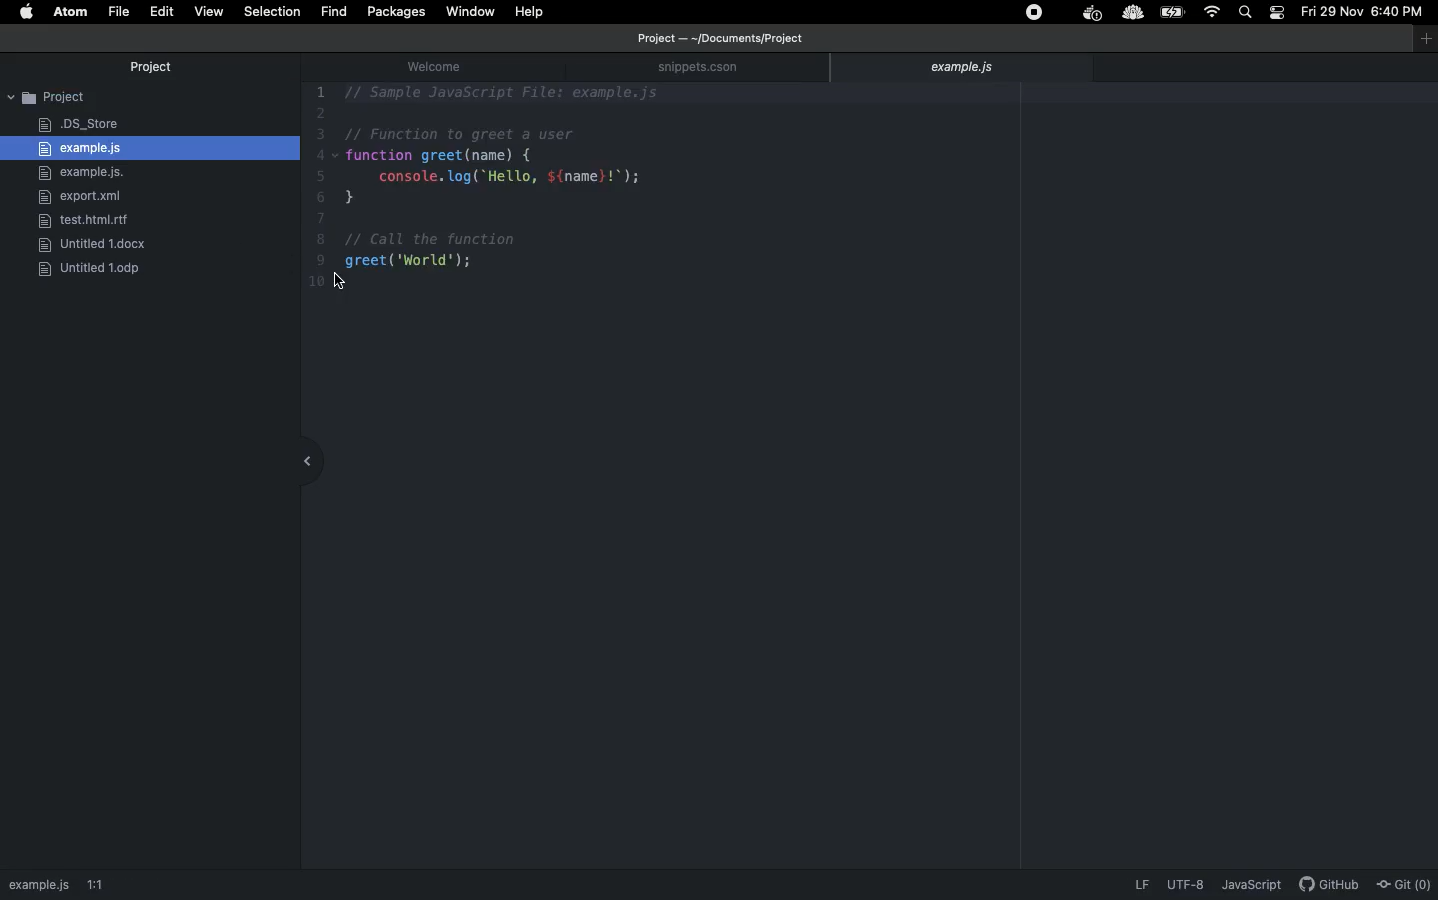 Image resolution: width=1438 pixels, height=900 pixels. I want to click on Edit, so click(162, 11).